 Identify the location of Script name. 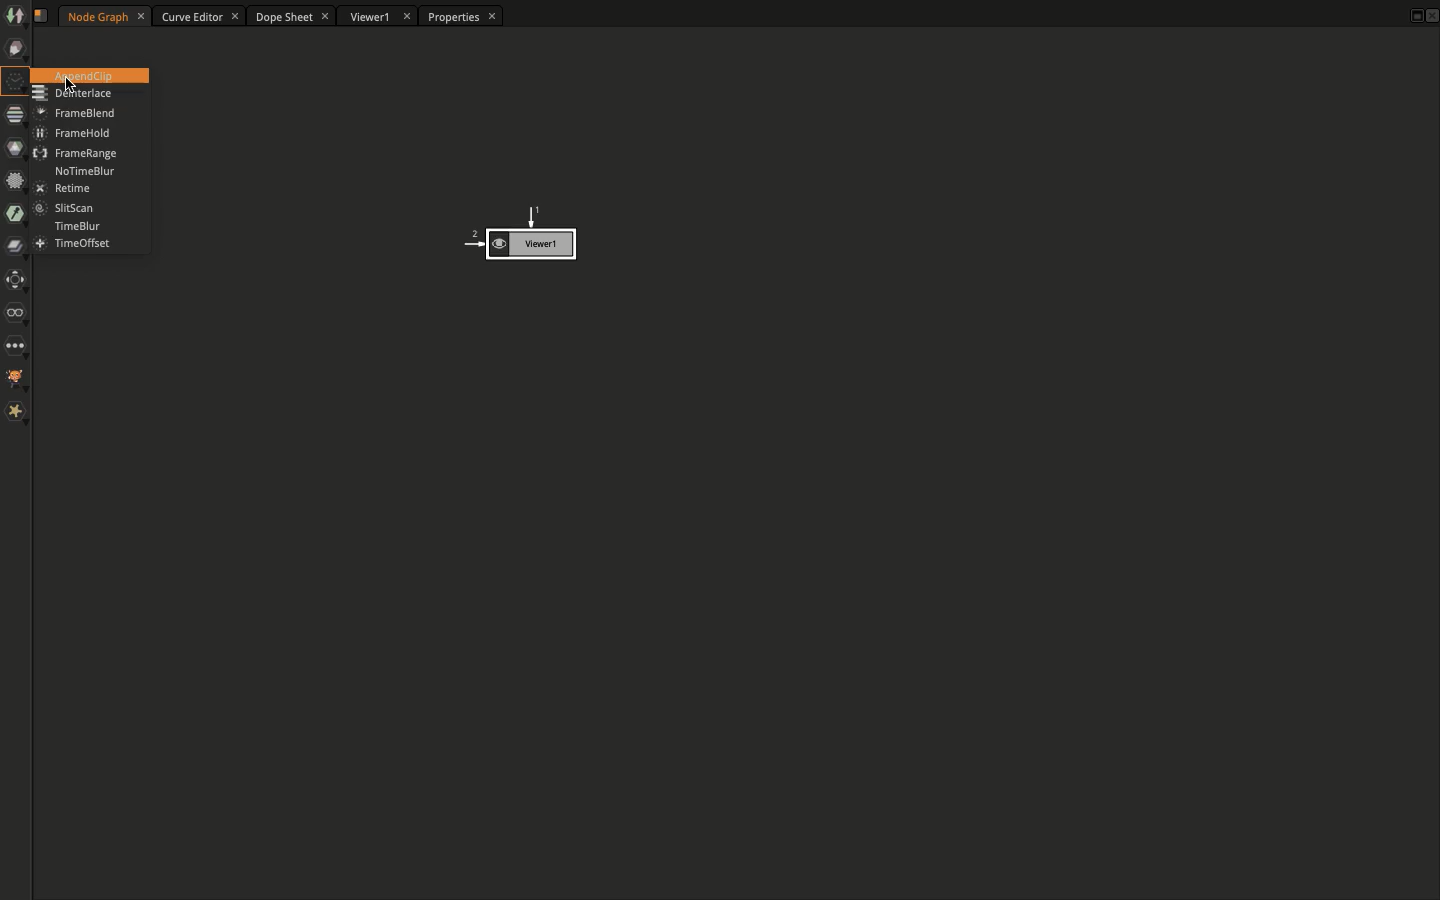
(46, 17).